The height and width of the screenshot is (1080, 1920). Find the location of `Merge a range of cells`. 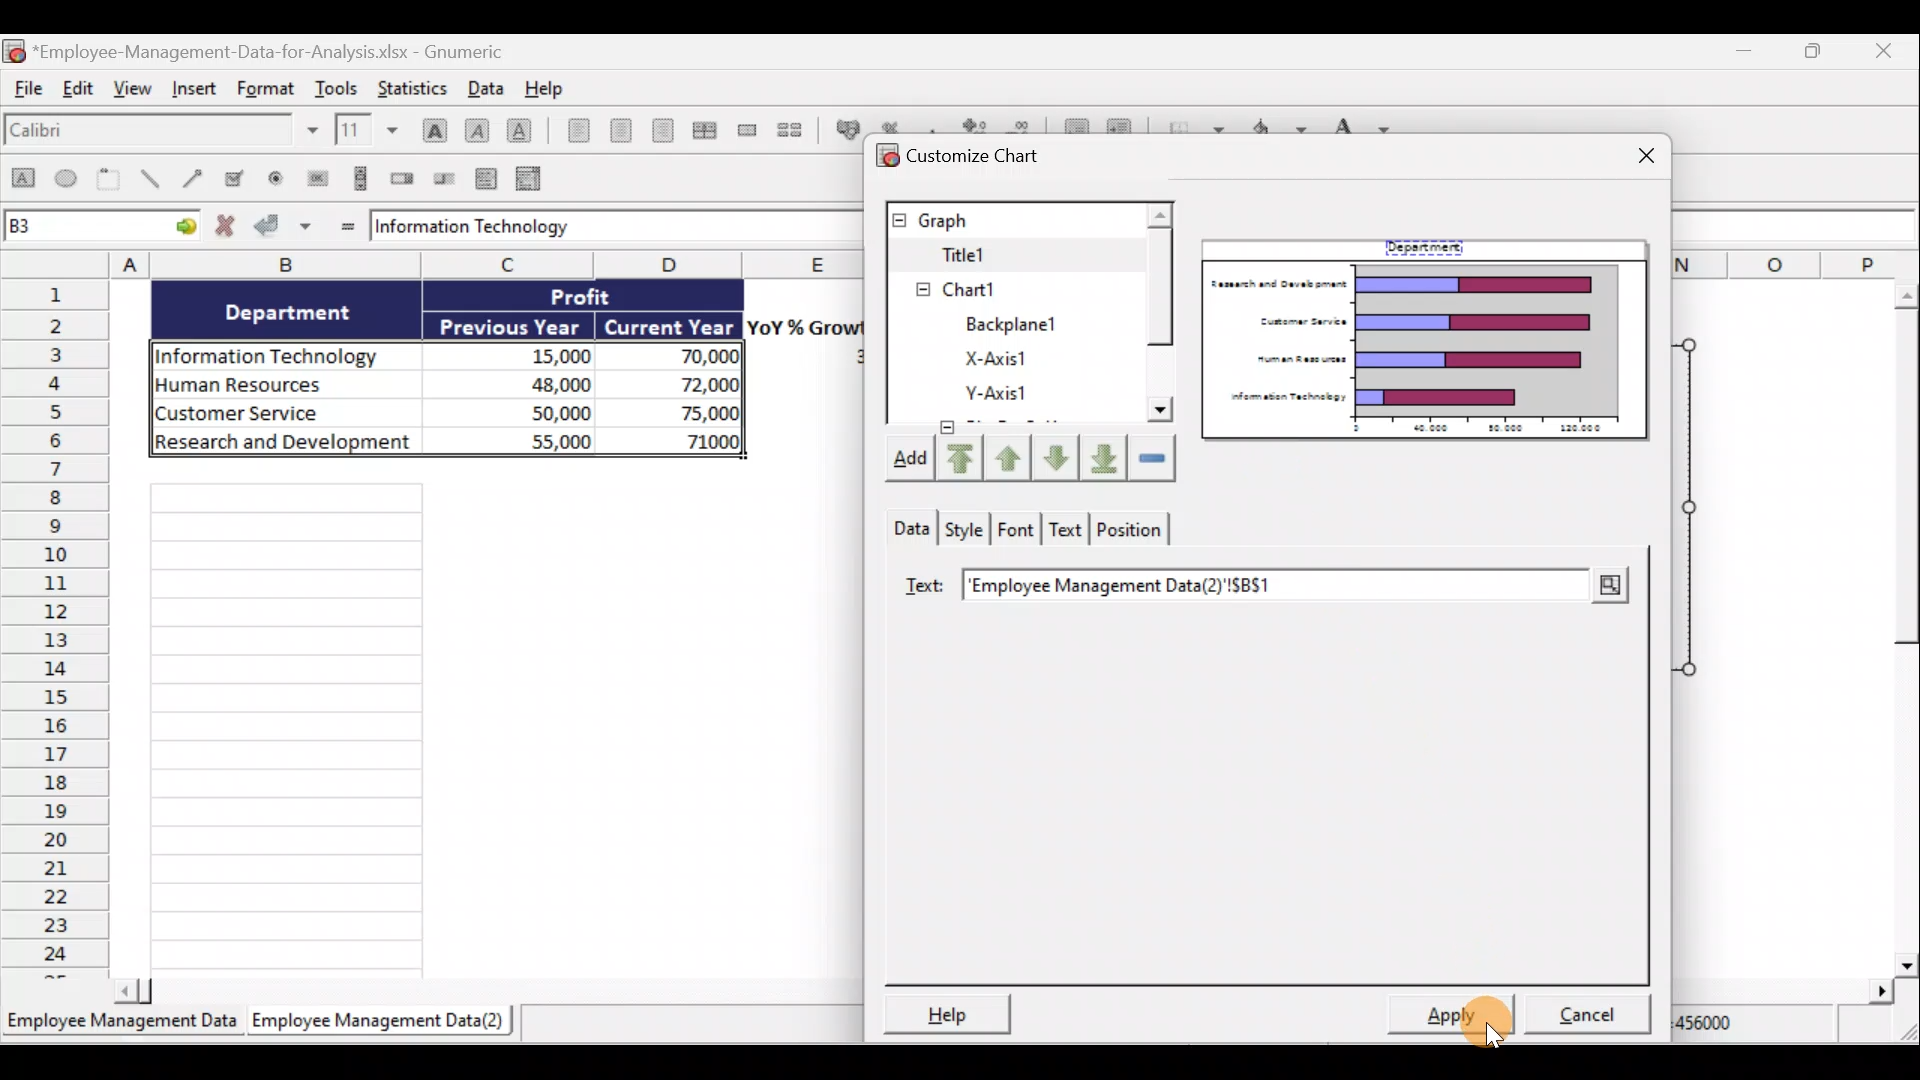

Merge a range of cells is located at coordinates (747, 130).